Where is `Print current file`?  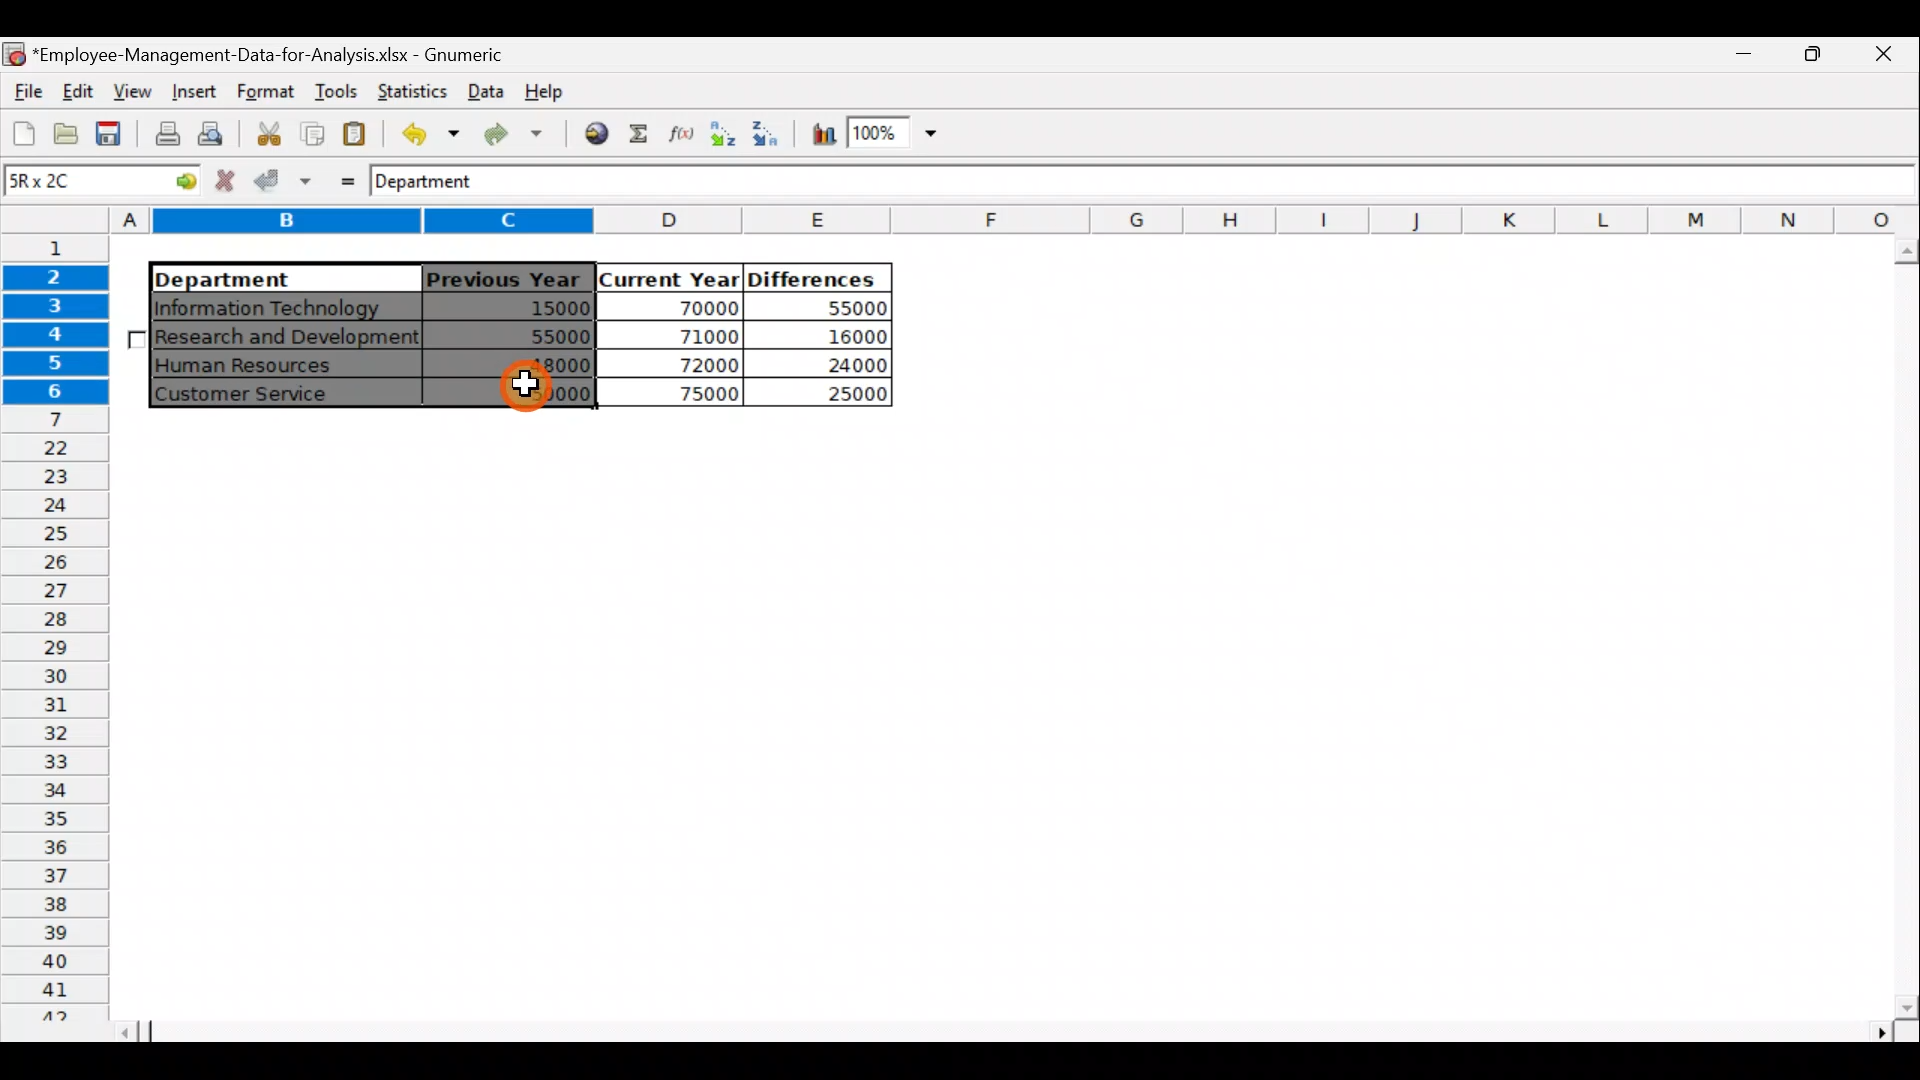 Print current file is located at coordinates (164, 136).